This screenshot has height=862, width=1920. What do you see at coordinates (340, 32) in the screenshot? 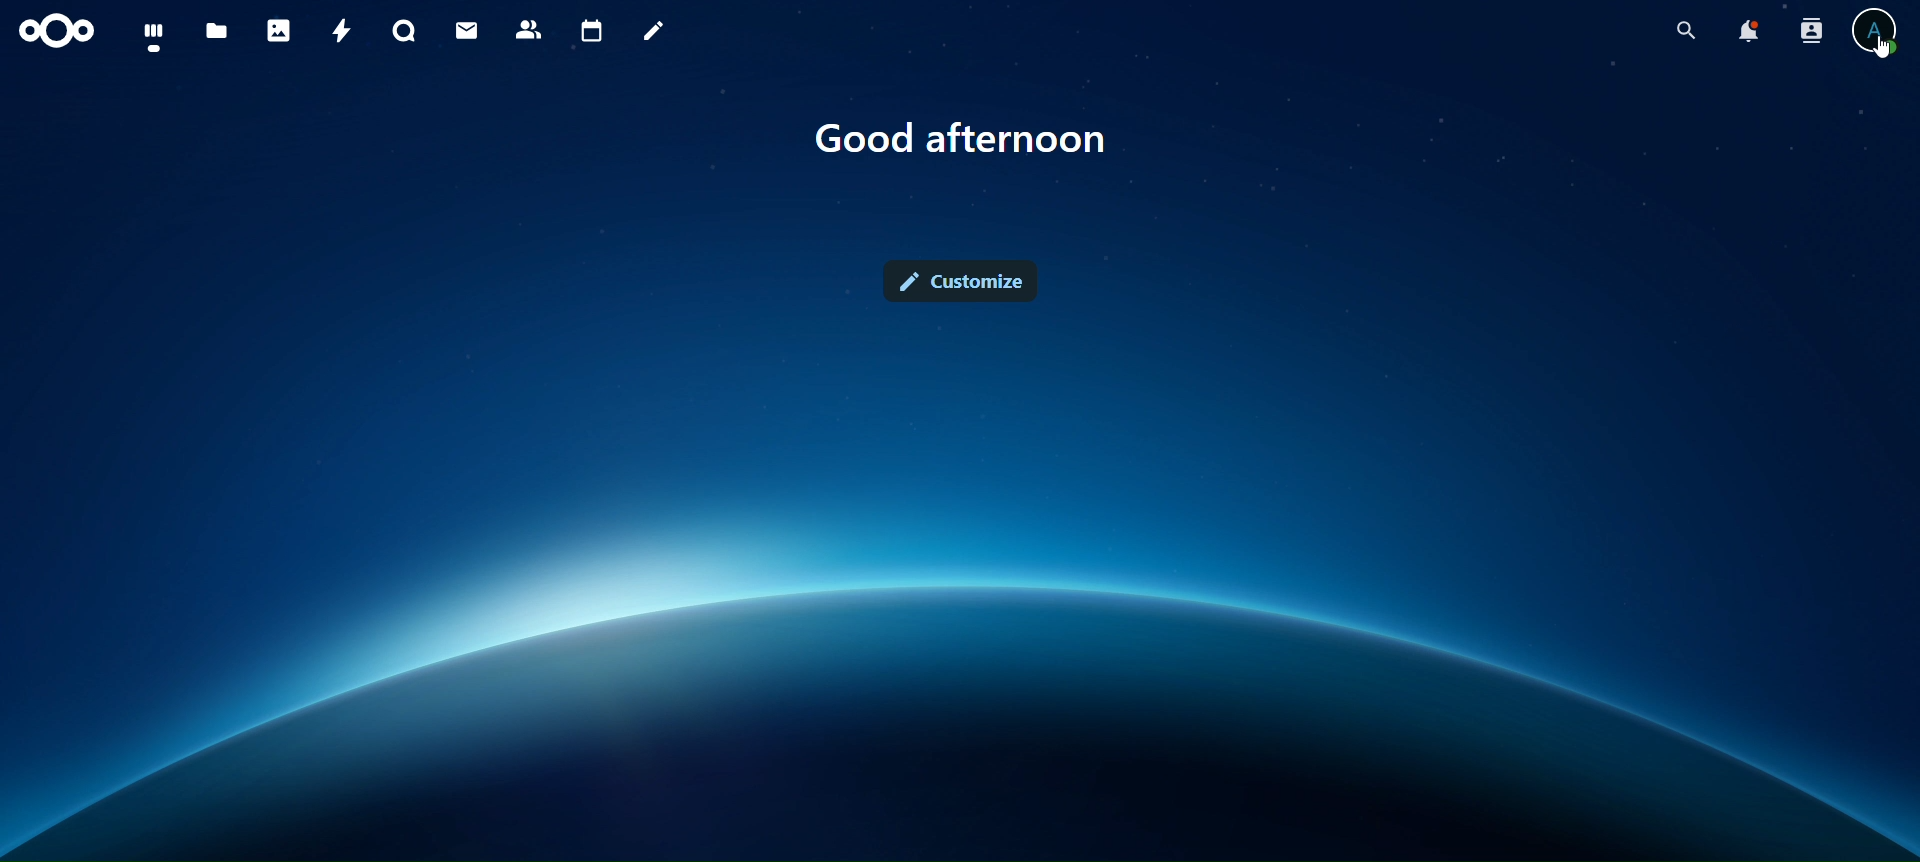
I see `activity` at bounding box center [340, 32].